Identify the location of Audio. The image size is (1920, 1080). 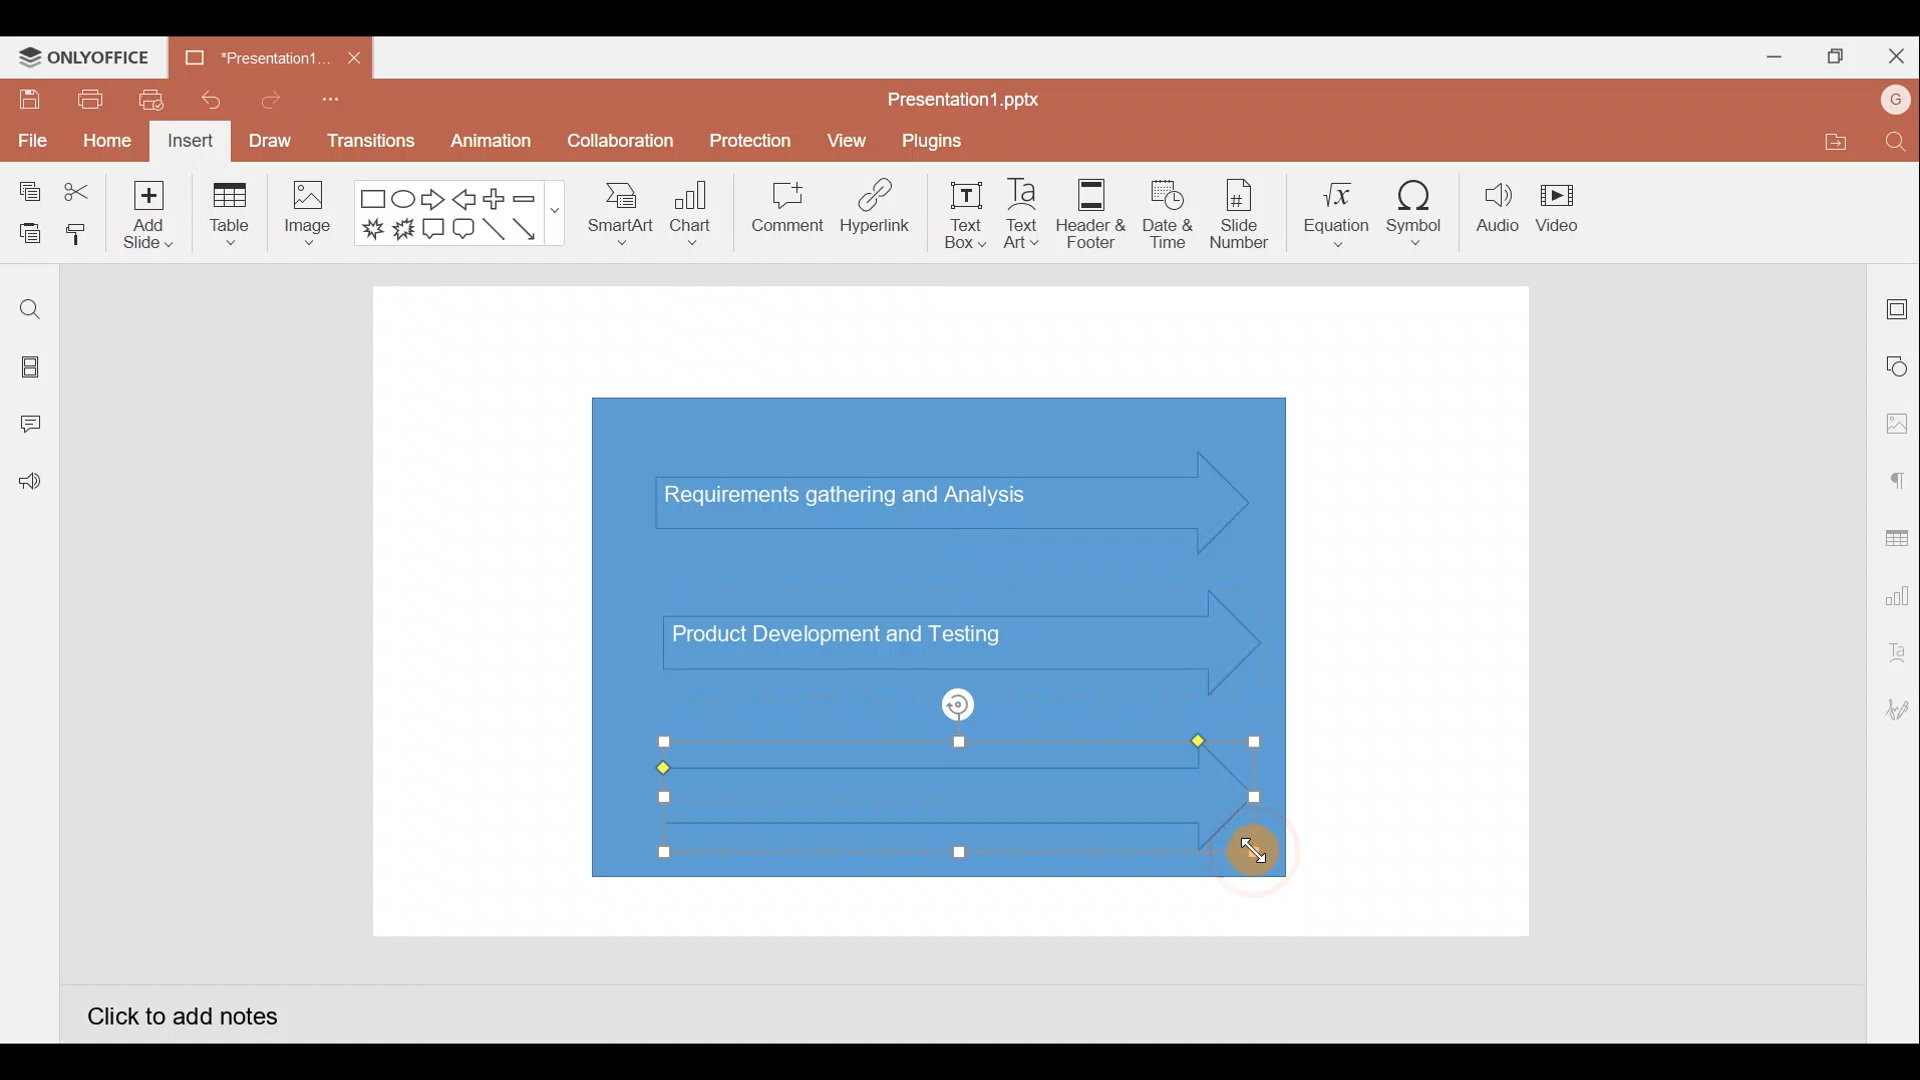
(1498, 208).